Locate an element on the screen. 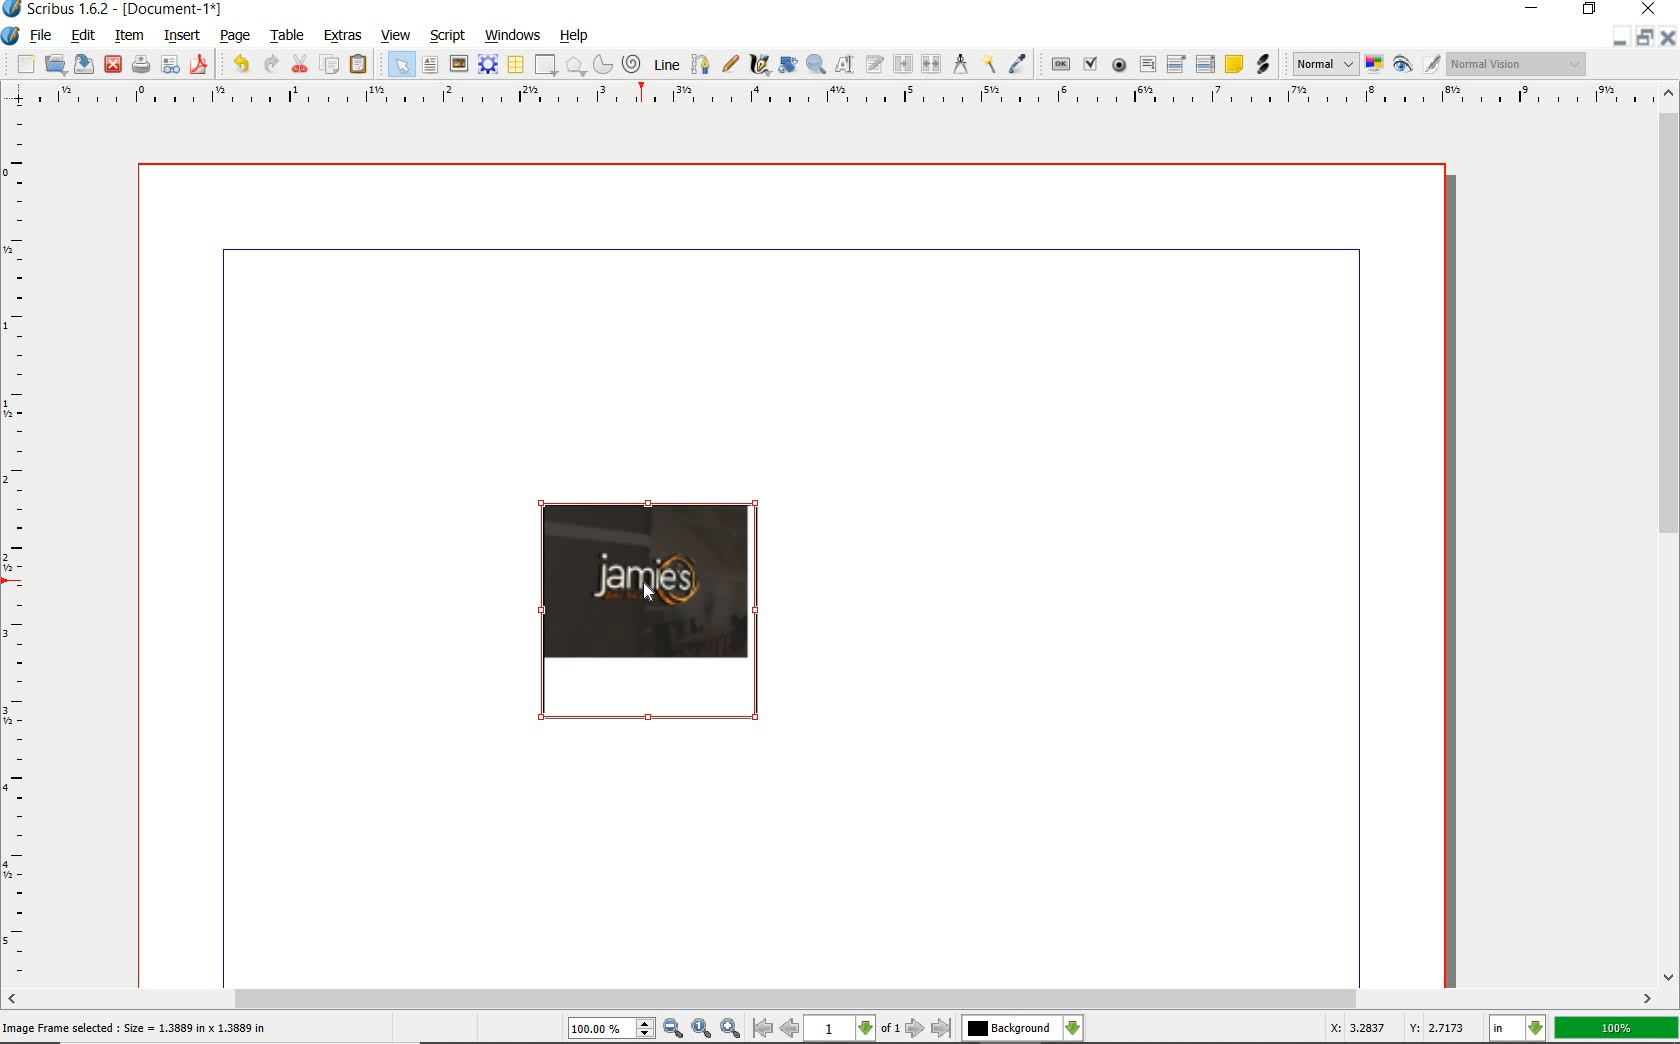 The width and height of the screenshot is (1680, 1044). save is located at coordinates (141, 62).